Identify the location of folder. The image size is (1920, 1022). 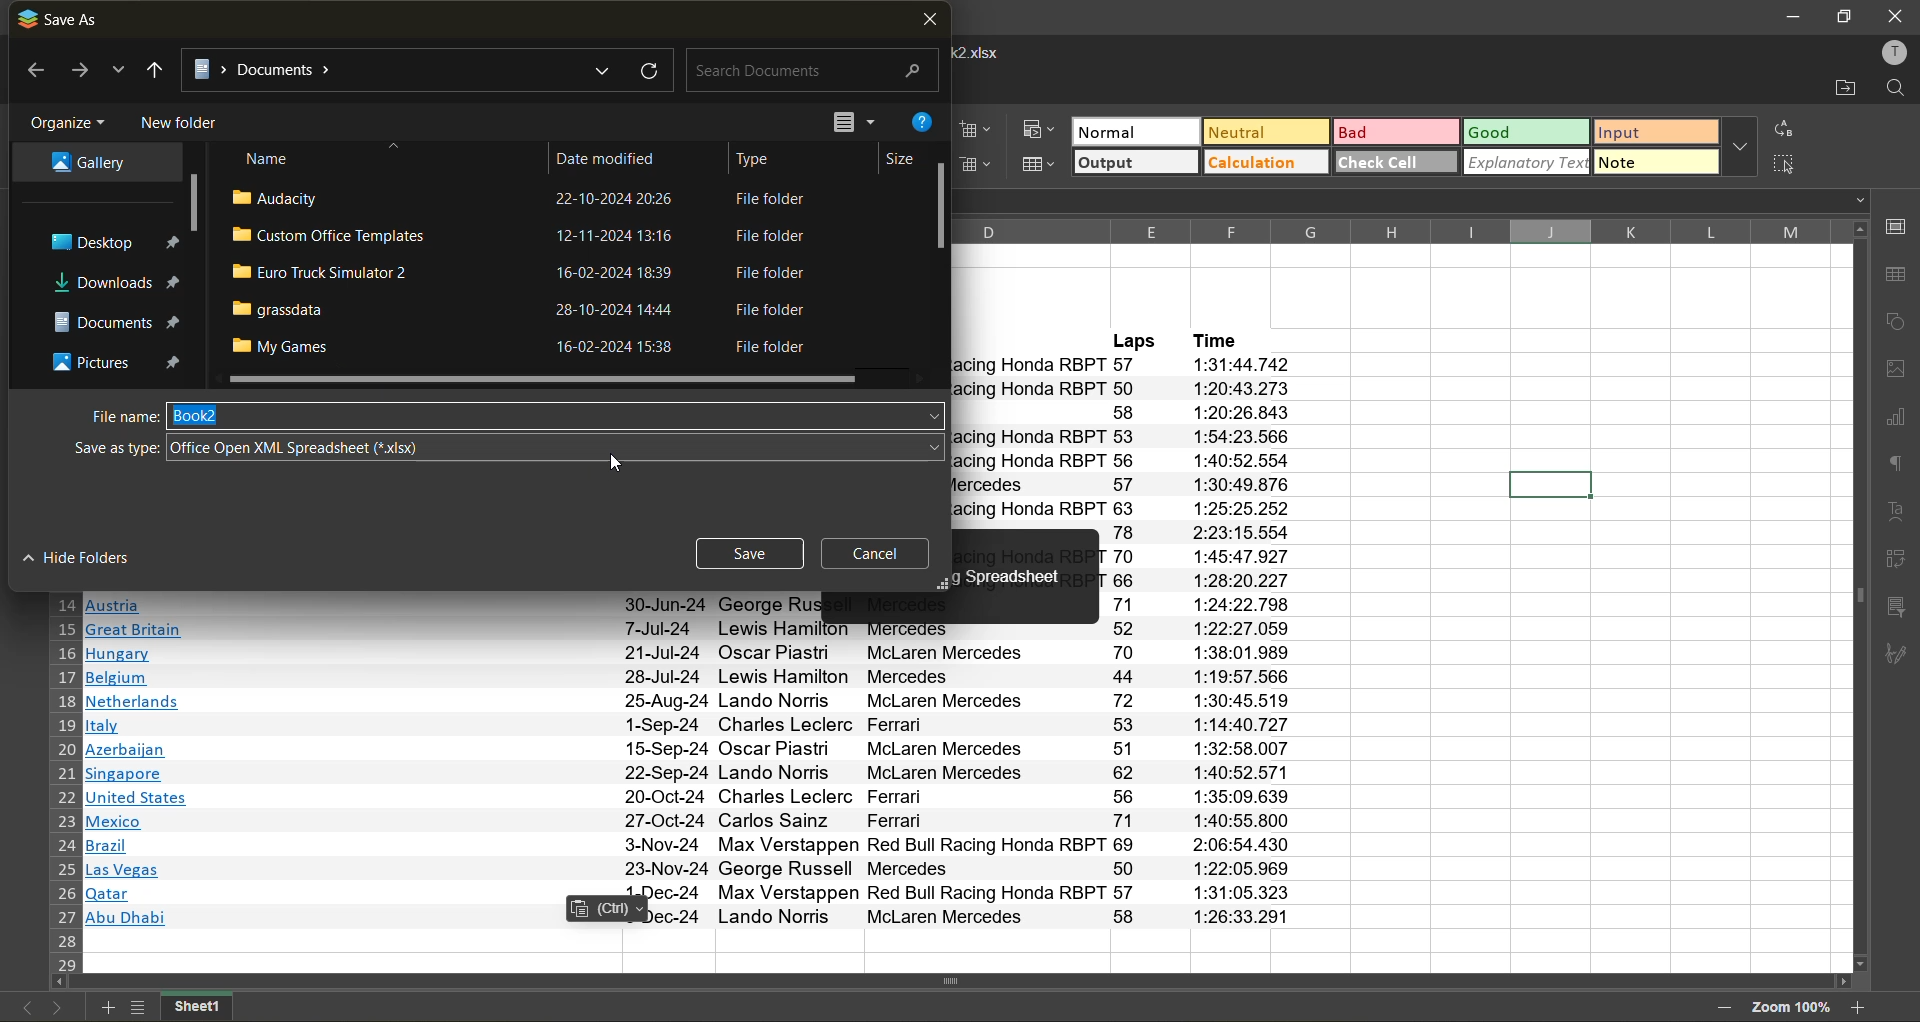
(116, 283).